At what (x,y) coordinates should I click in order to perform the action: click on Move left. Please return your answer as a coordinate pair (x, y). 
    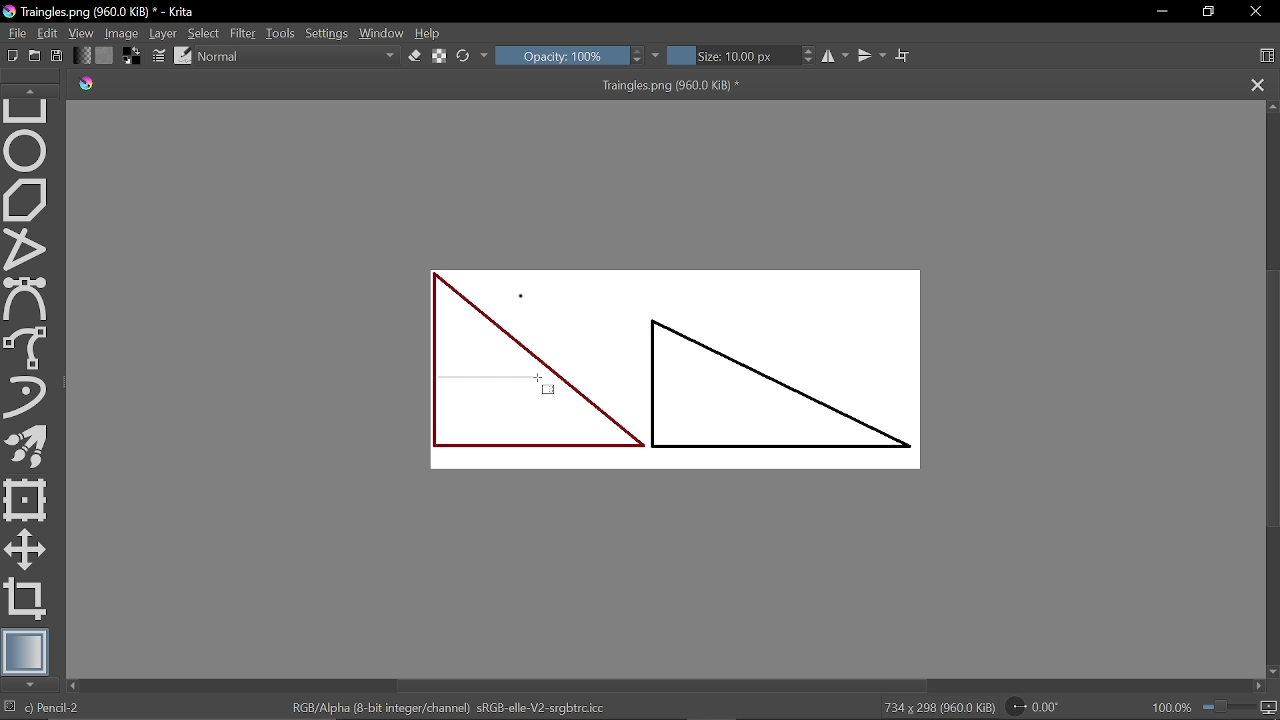
    Looking at the image, I should click on (75, 686).